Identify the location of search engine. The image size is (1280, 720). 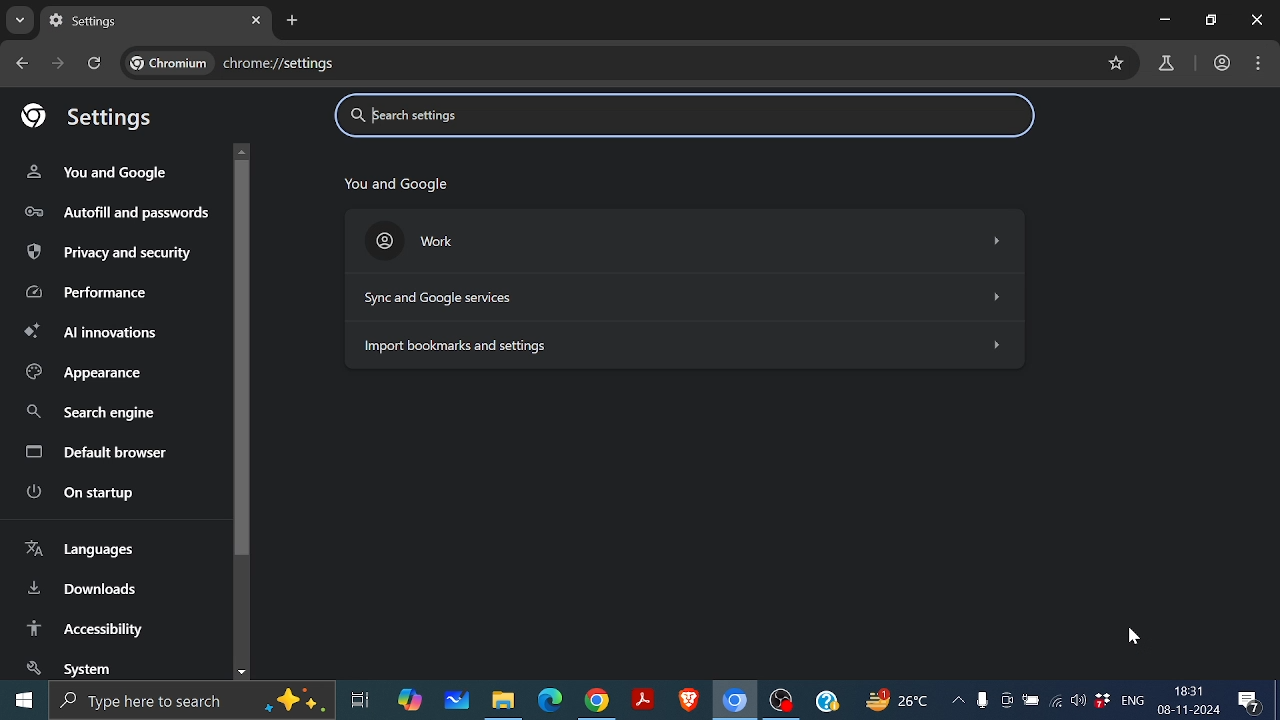
(98, 415).